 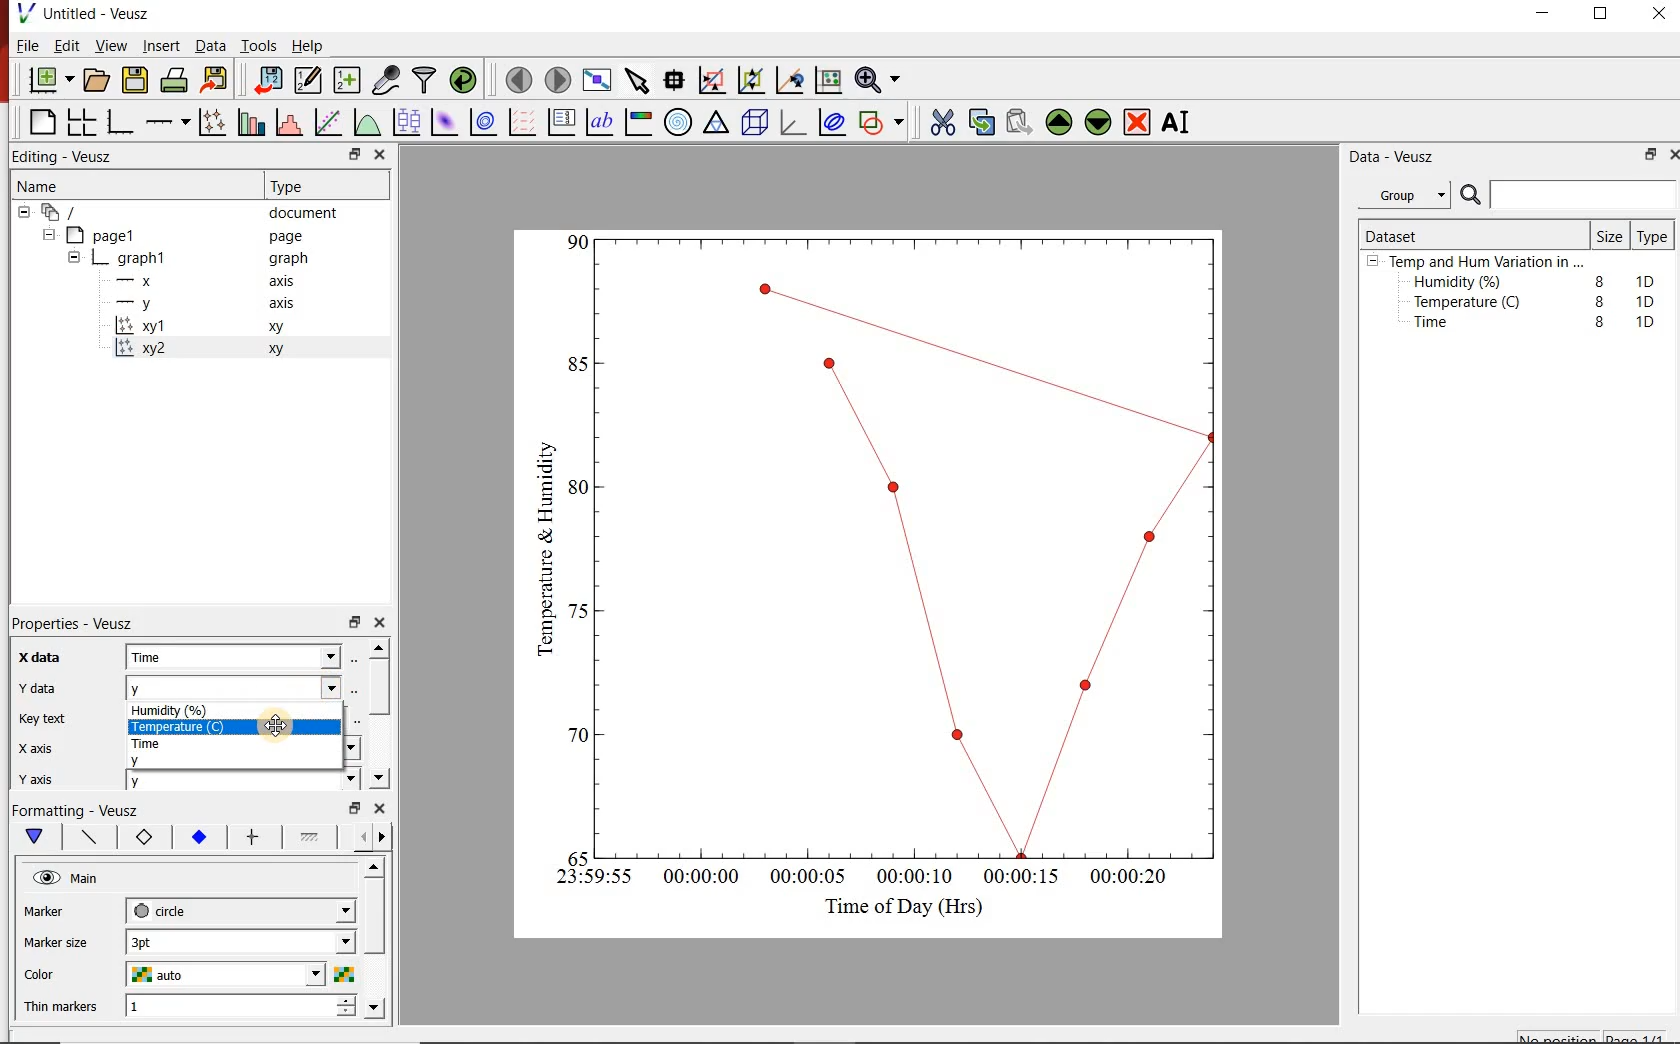 I want to click on Data - Veusz, so click(x=1396, y=157).